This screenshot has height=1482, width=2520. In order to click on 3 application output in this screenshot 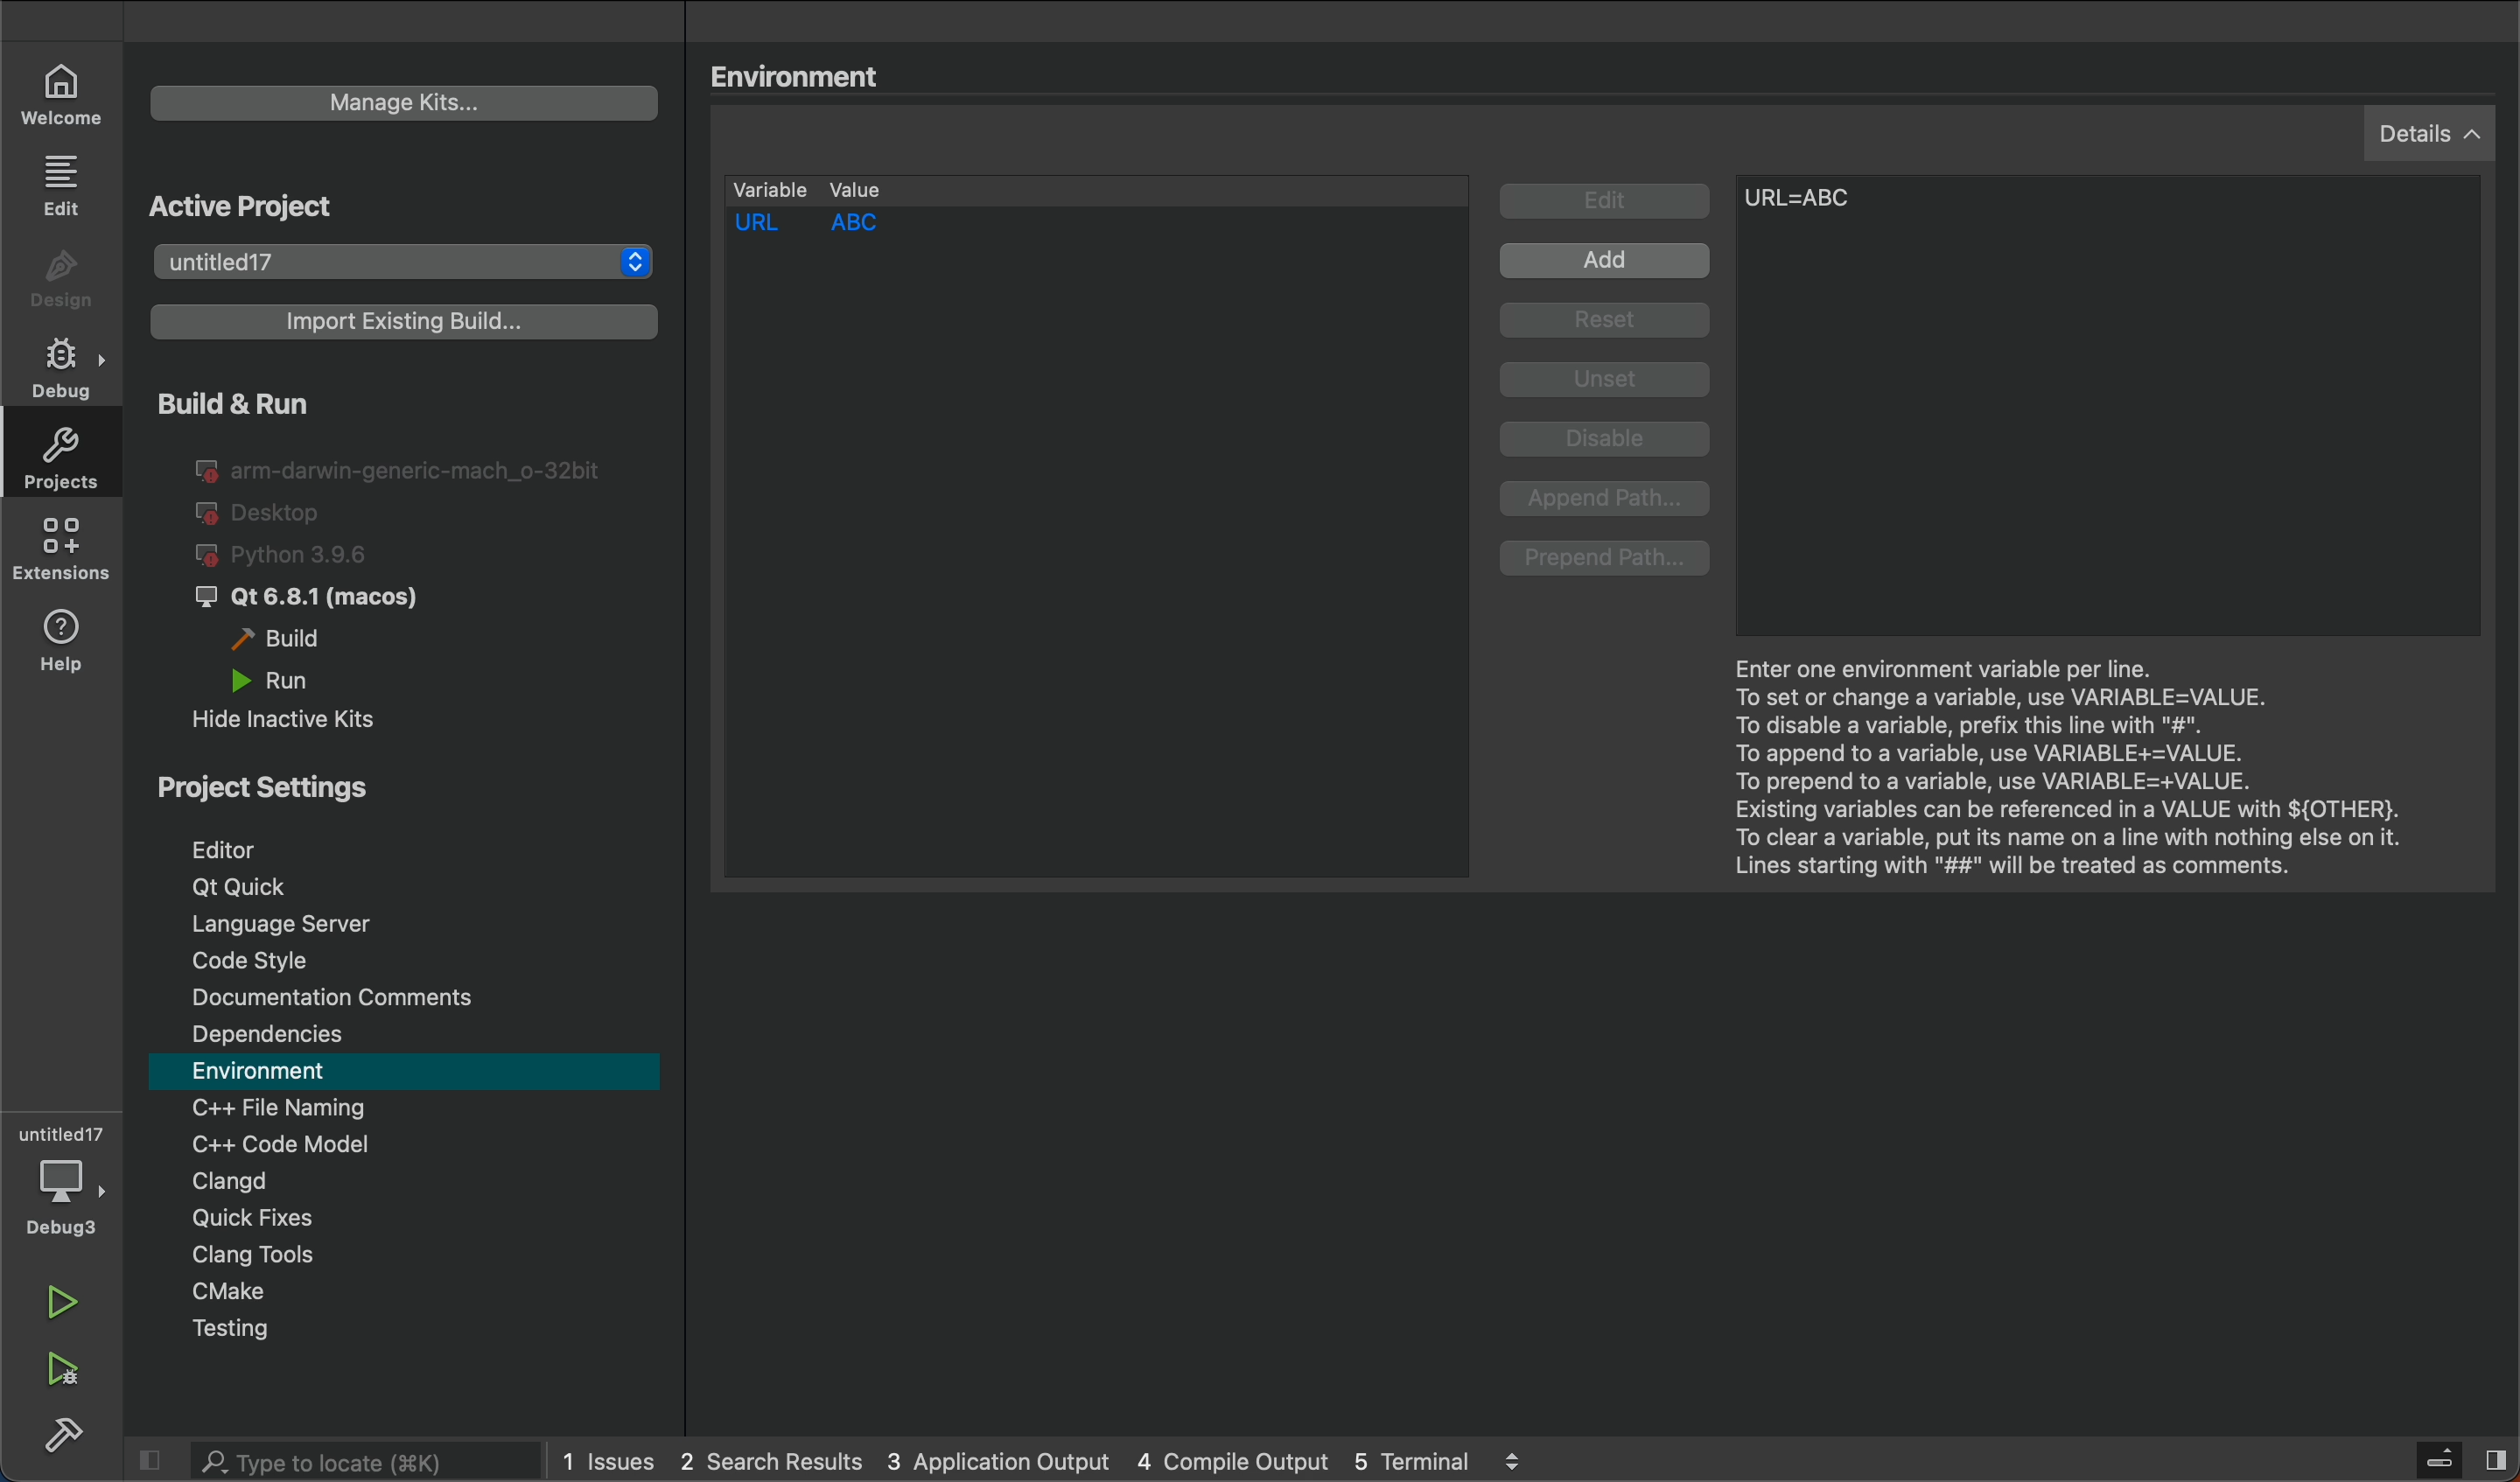, I will do `click(996, 1460)`.